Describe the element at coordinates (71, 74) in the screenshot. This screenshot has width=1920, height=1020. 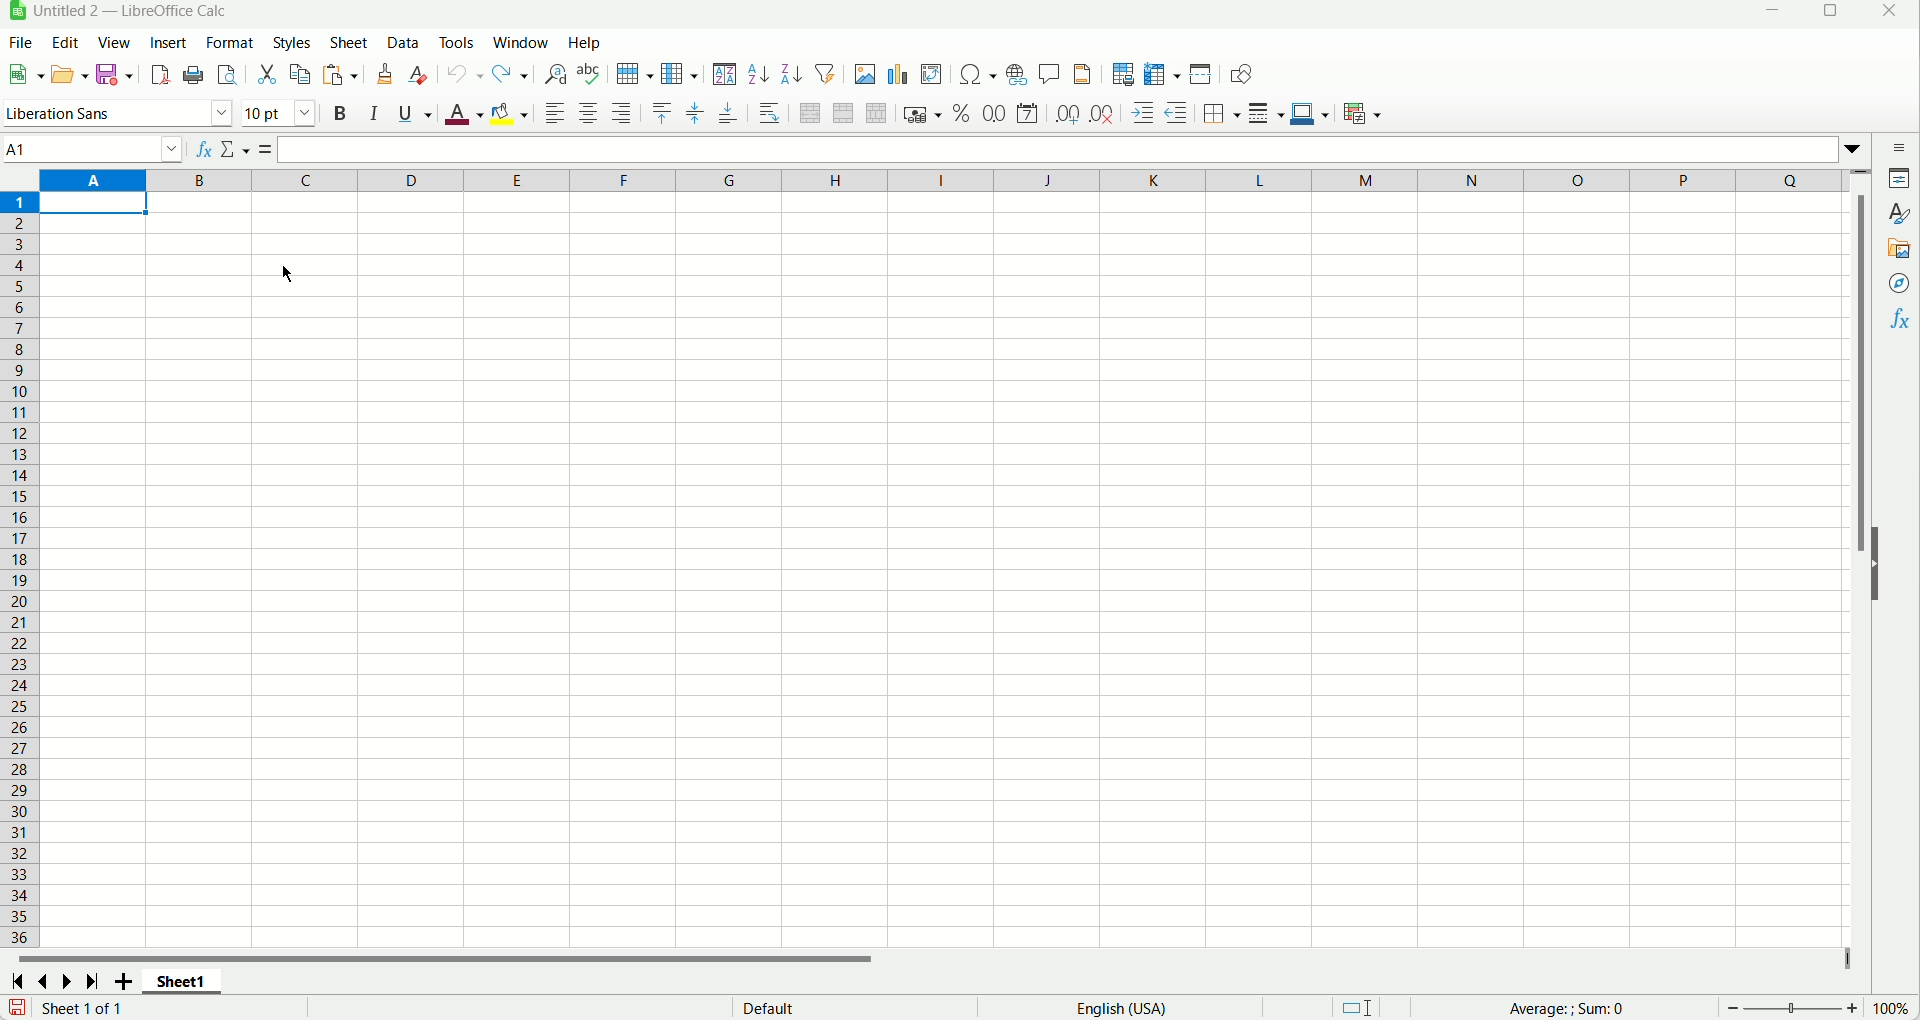
I see `Open` at that location.